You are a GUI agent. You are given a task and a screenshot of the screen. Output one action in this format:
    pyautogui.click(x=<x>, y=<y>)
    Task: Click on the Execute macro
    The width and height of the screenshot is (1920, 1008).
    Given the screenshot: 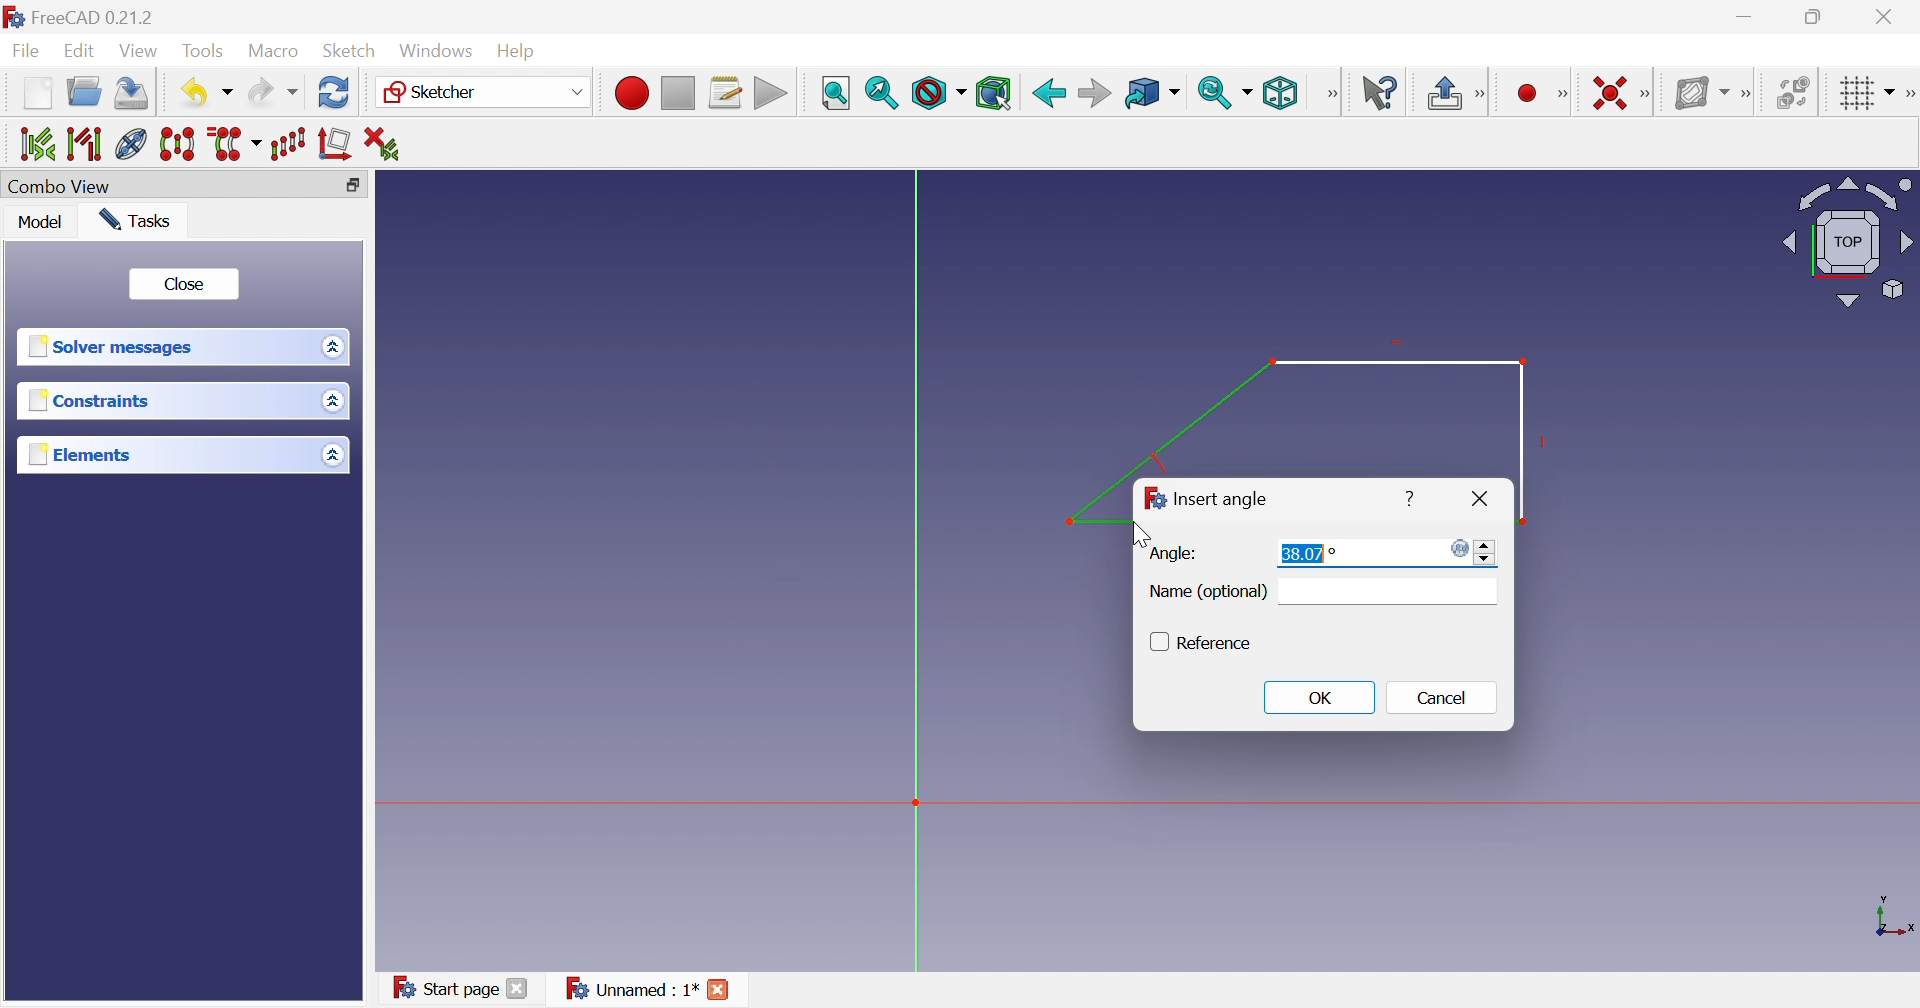 What is the action you would take?
    pyautogui.click(x=769, y=93)
    